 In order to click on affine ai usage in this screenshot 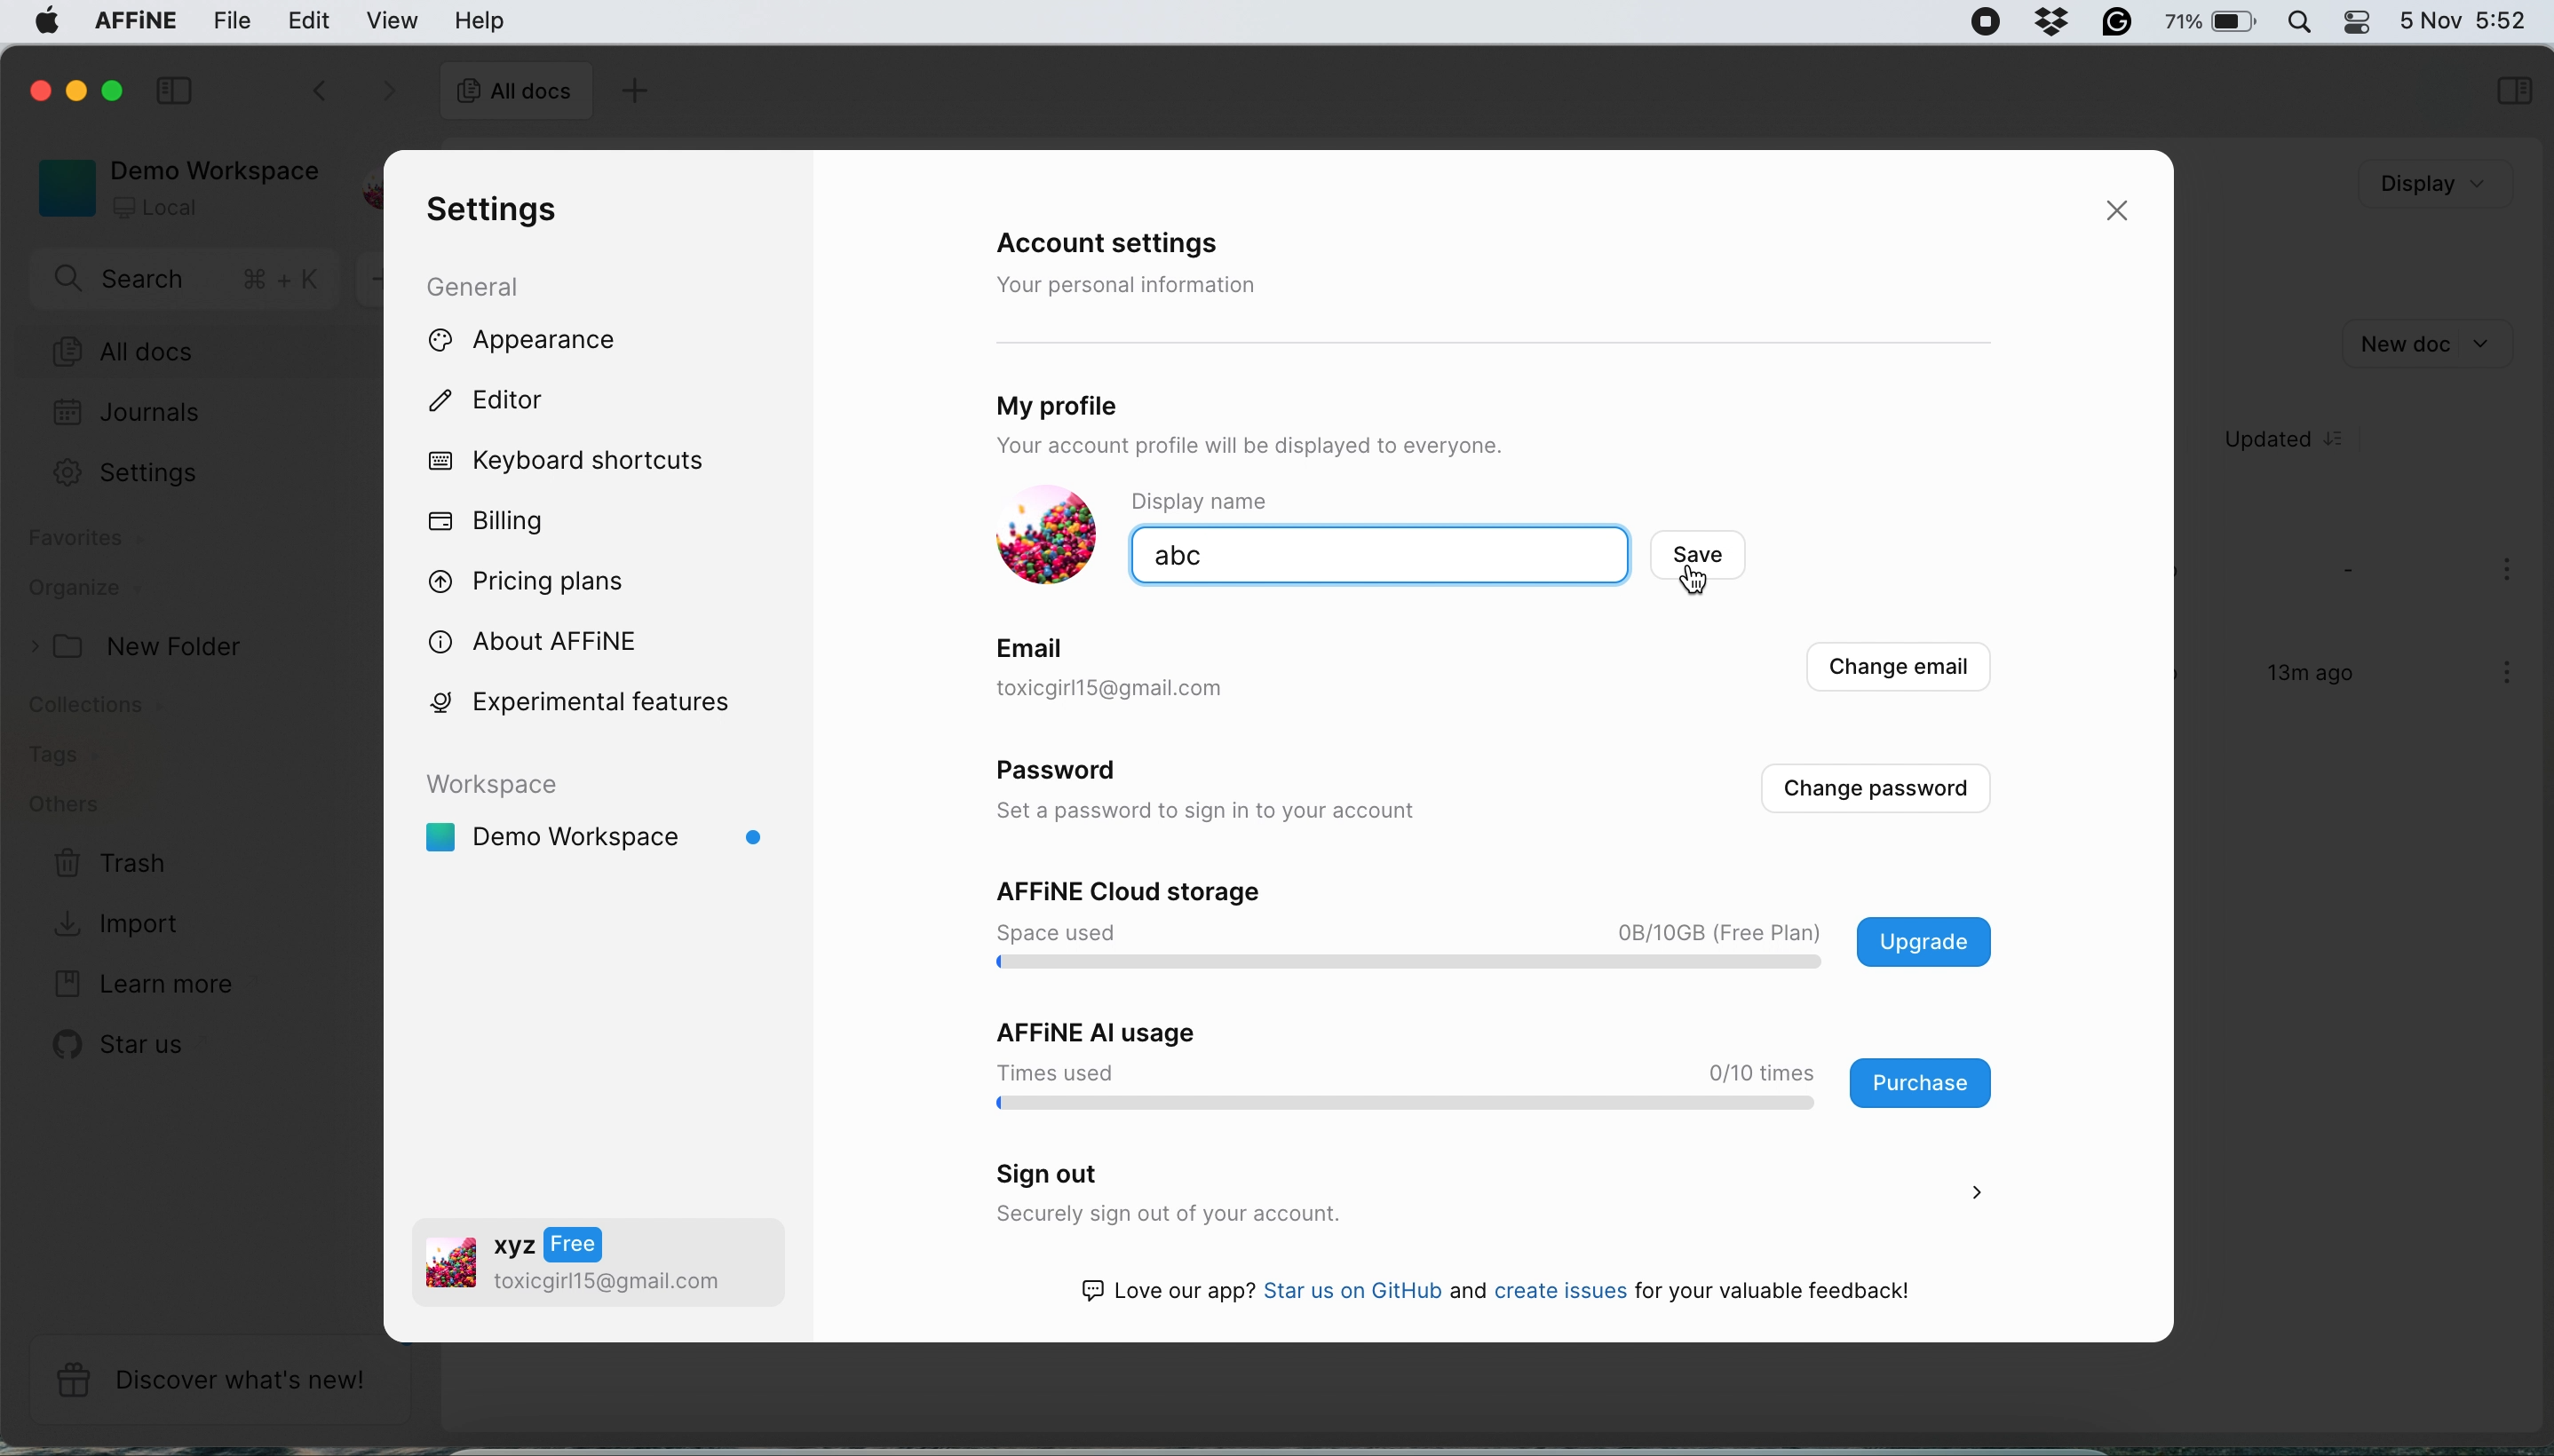, I will do `click(1483, 1064)`.